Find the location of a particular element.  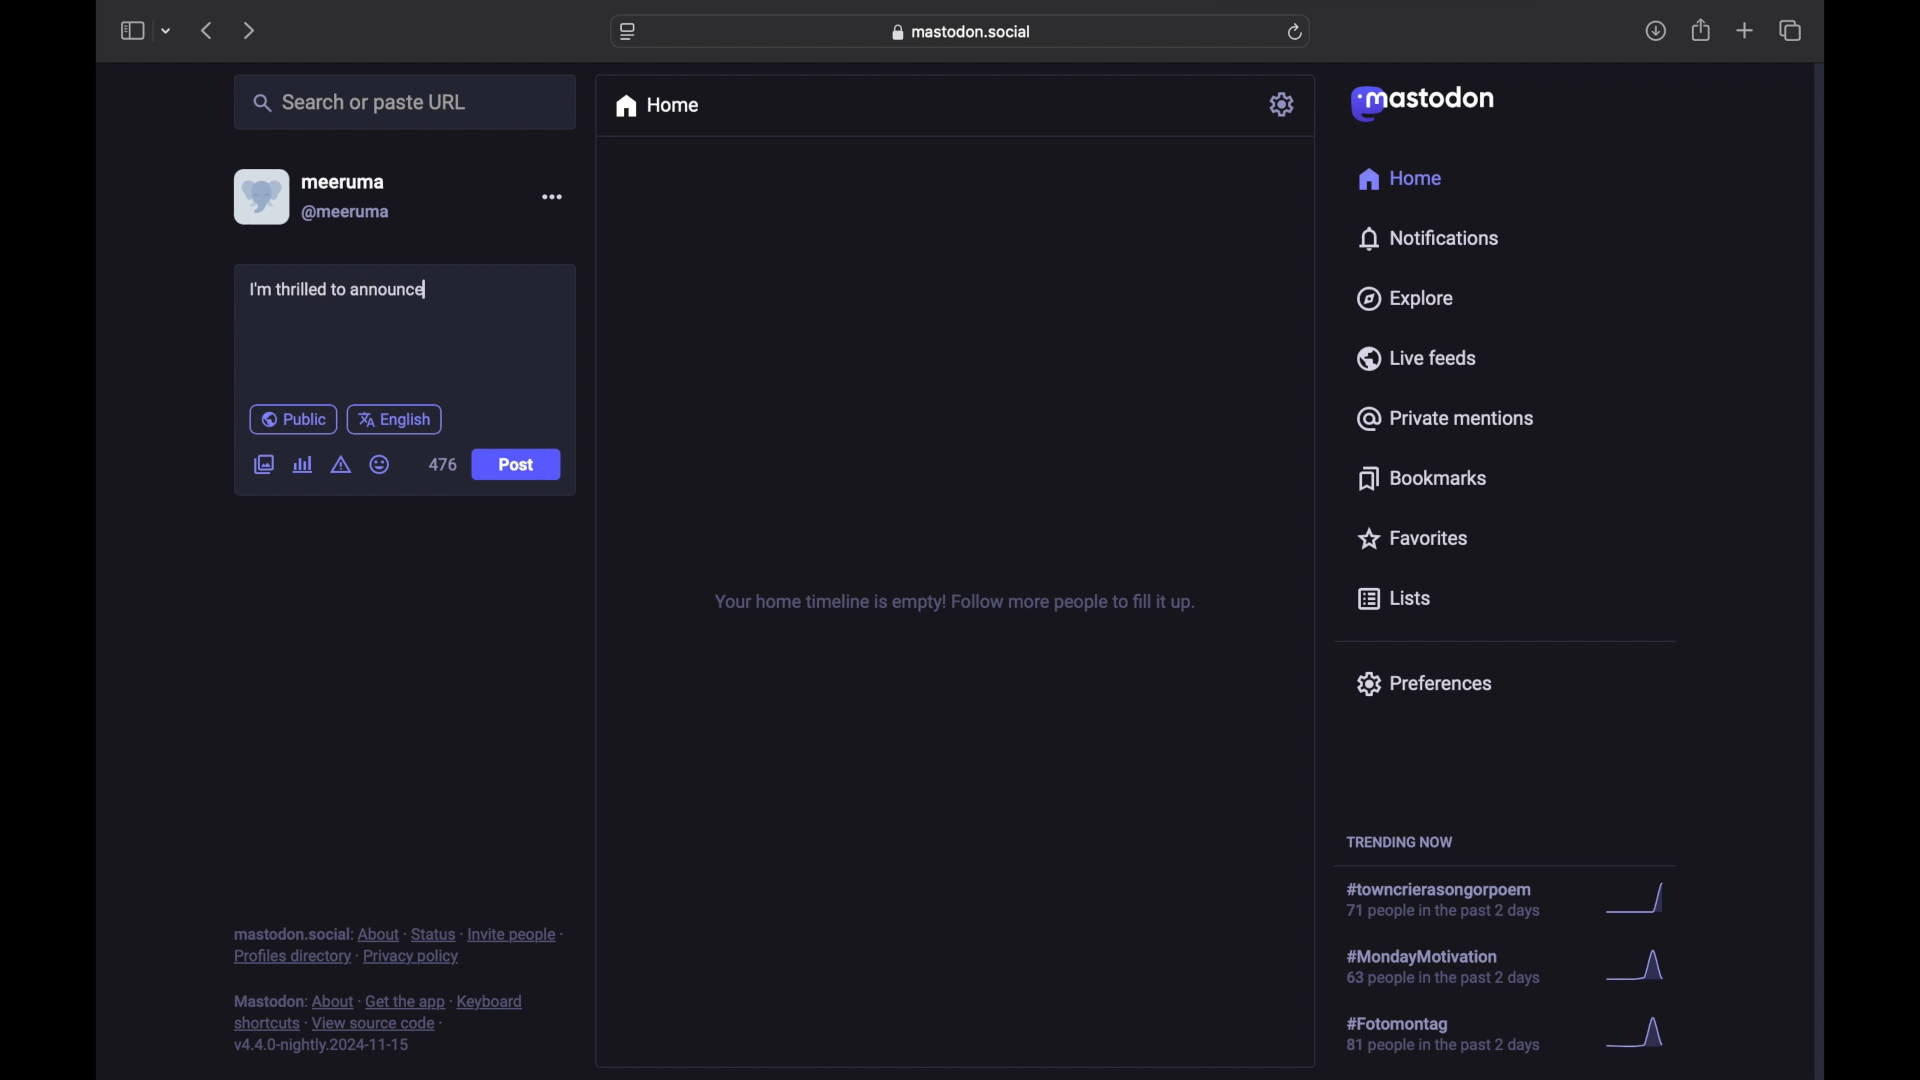

476 is located at coordinates (442, 464).